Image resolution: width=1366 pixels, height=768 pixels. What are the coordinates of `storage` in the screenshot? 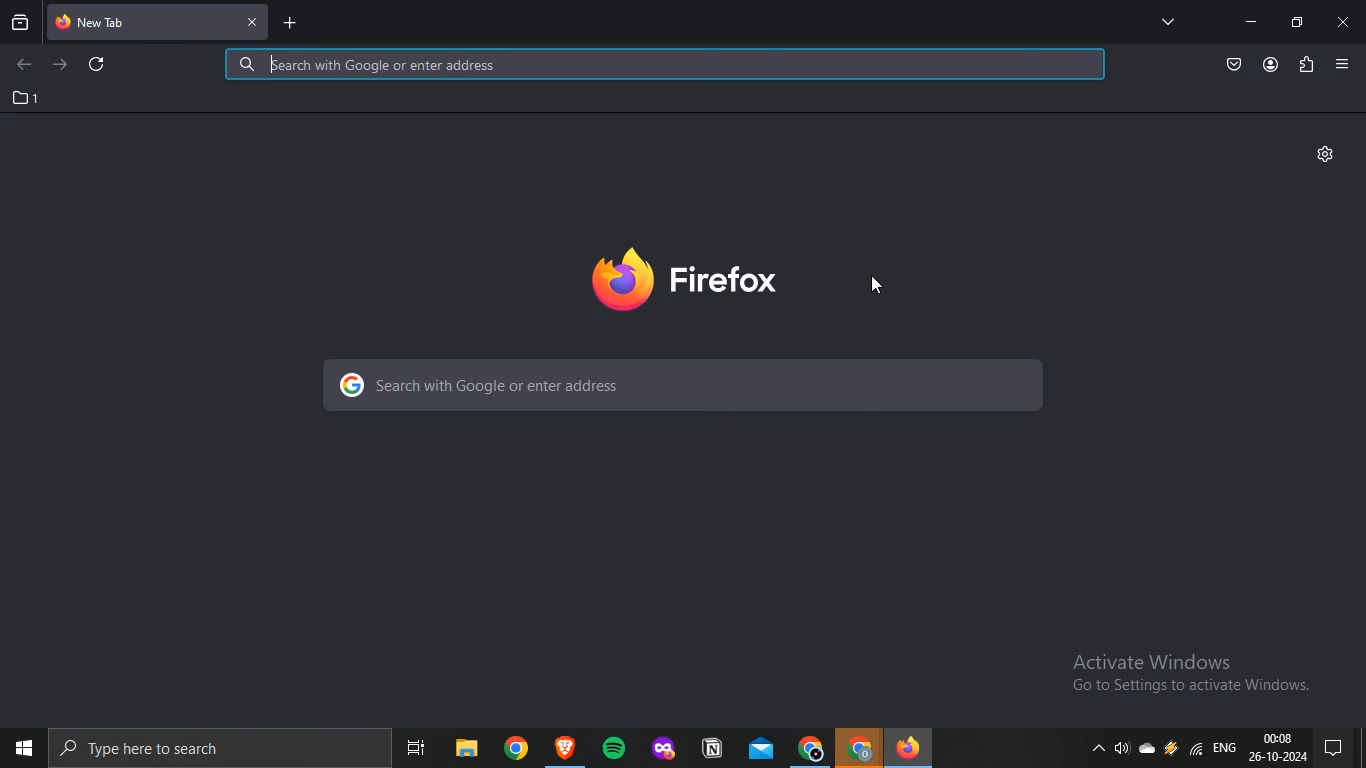 It's located at (1150, 750).